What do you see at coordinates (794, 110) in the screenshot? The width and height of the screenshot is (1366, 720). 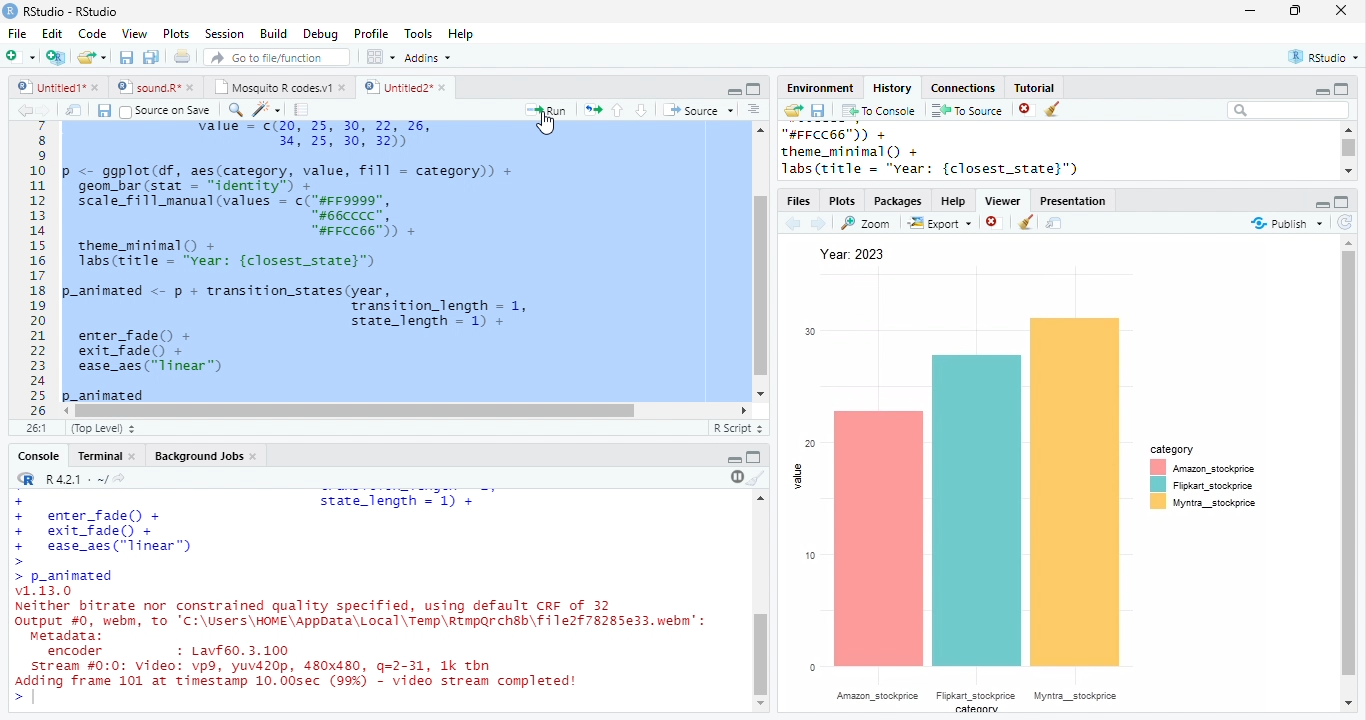 I see `open folder` at bounding box center [794, 110].